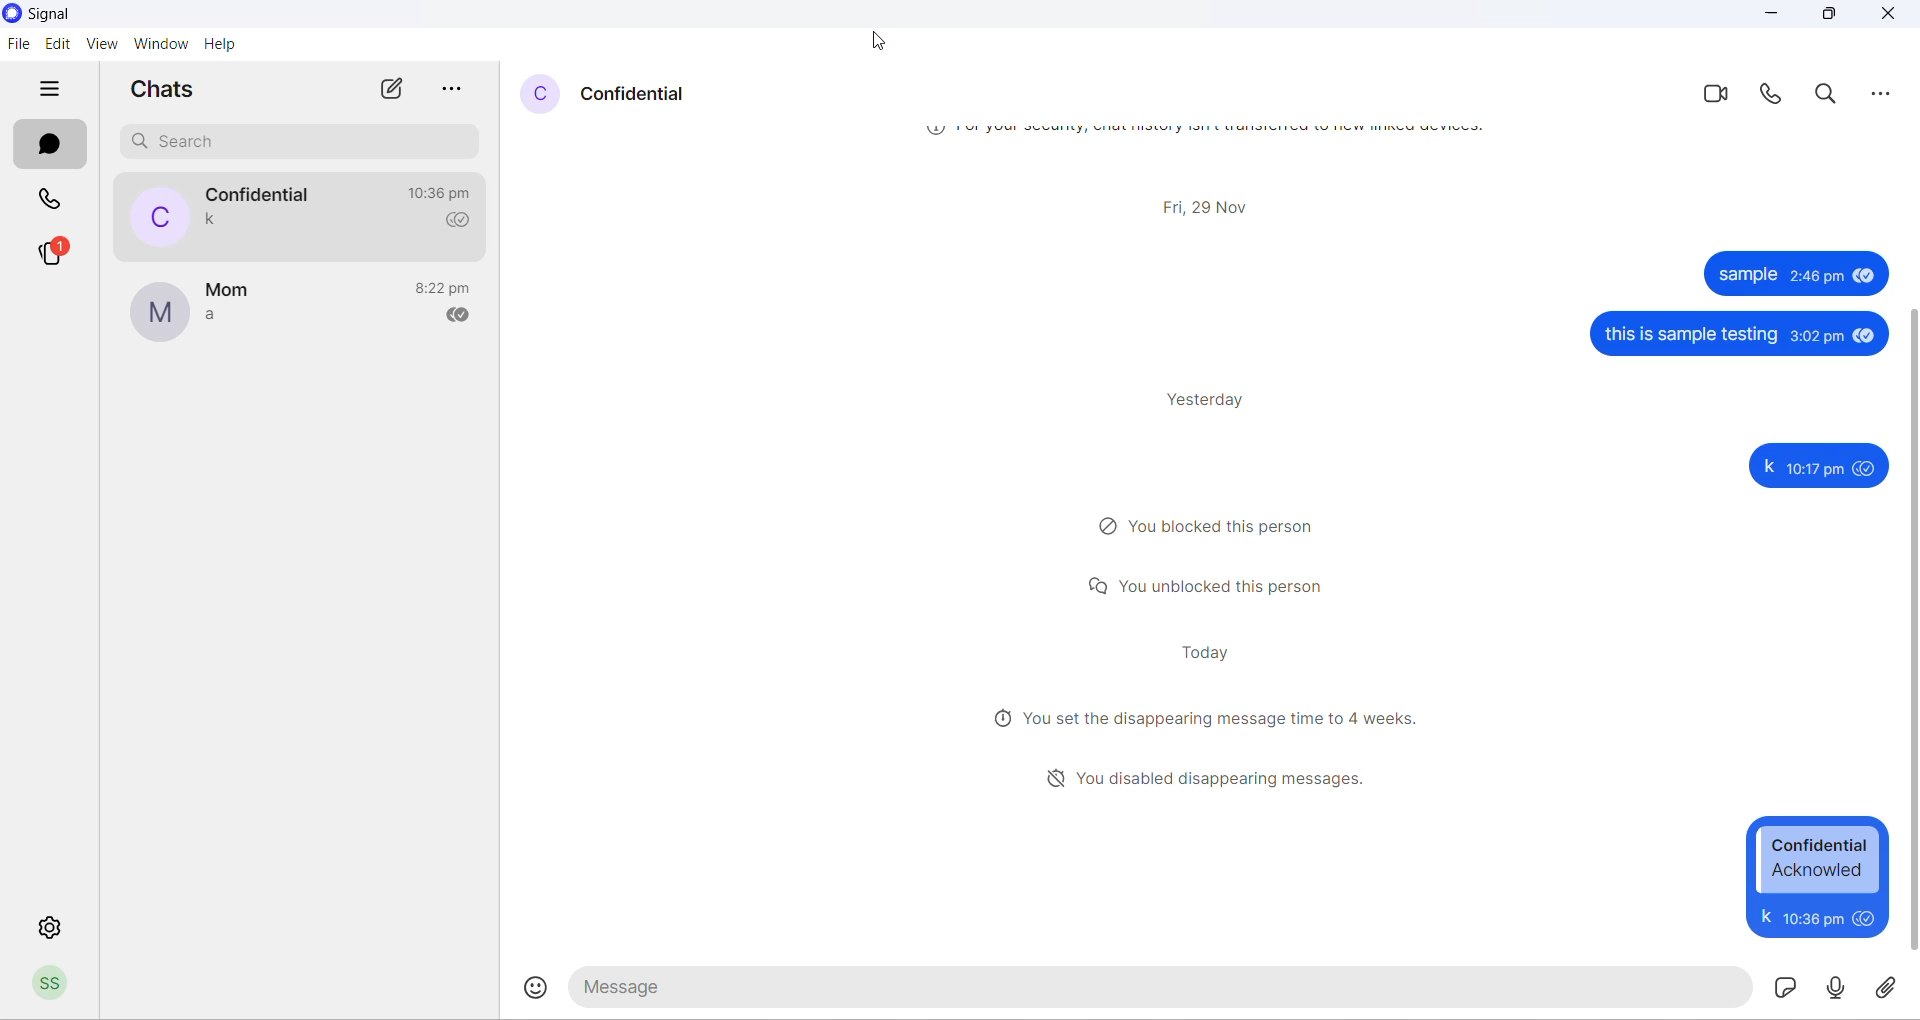 The height and width of the screenshot is (1020, 1920). I want to click on last message time, so click(443, 193).